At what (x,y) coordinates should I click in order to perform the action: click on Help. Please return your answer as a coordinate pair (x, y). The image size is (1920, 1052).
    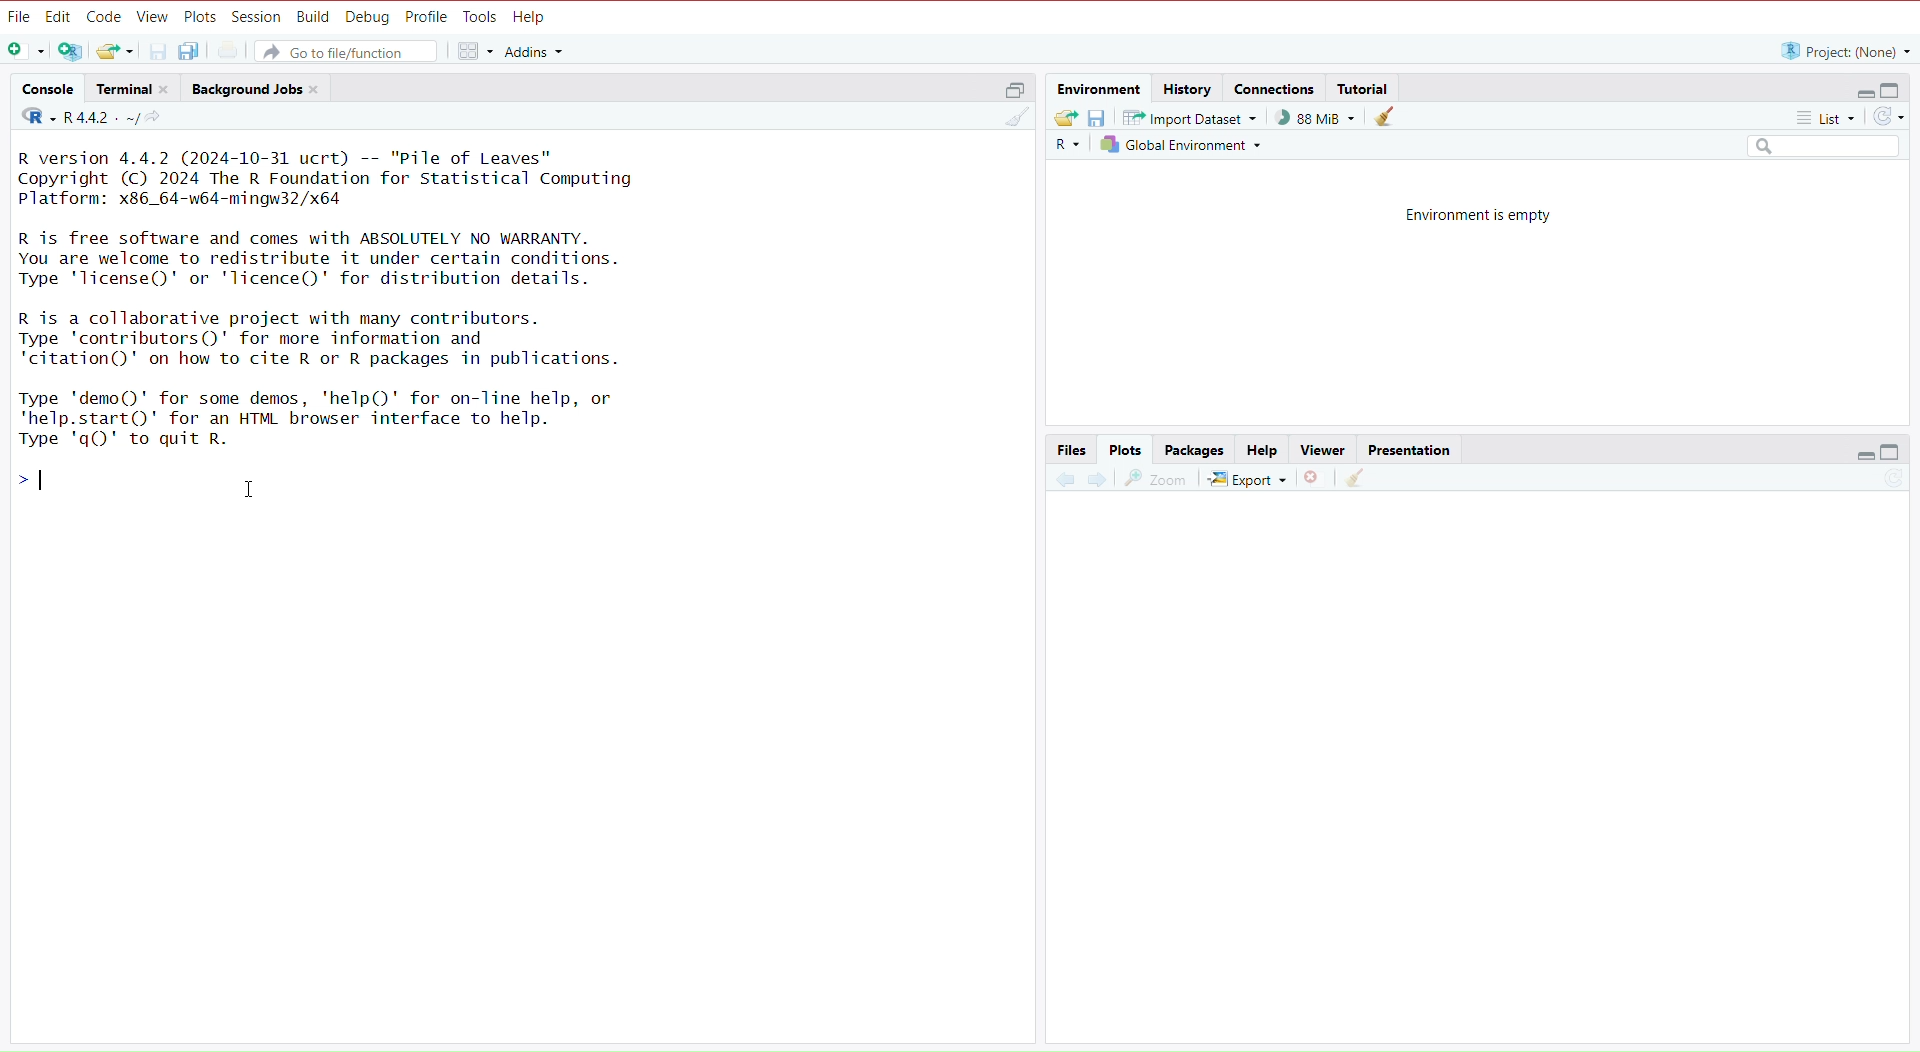
    Looking at the image, I should click on (530, 16).